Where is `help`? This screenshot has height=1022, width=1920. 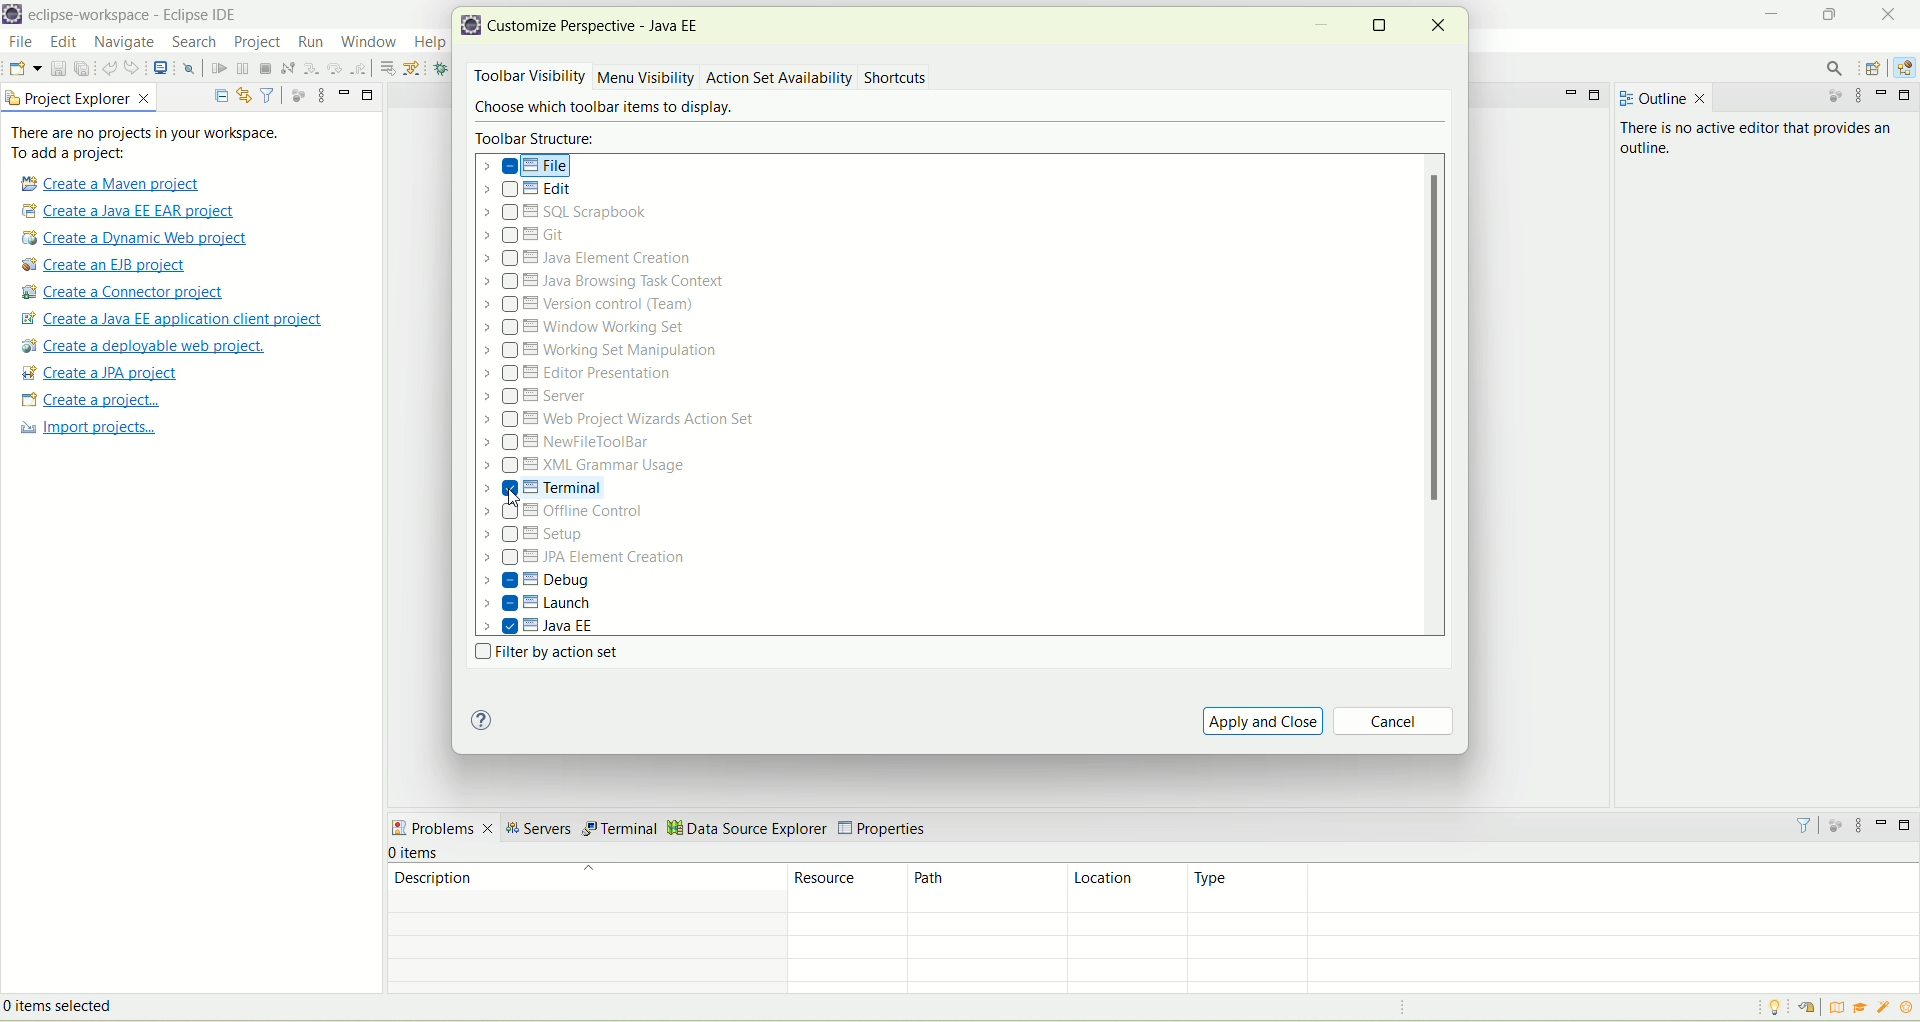
help is located at coordinates (430, 41).